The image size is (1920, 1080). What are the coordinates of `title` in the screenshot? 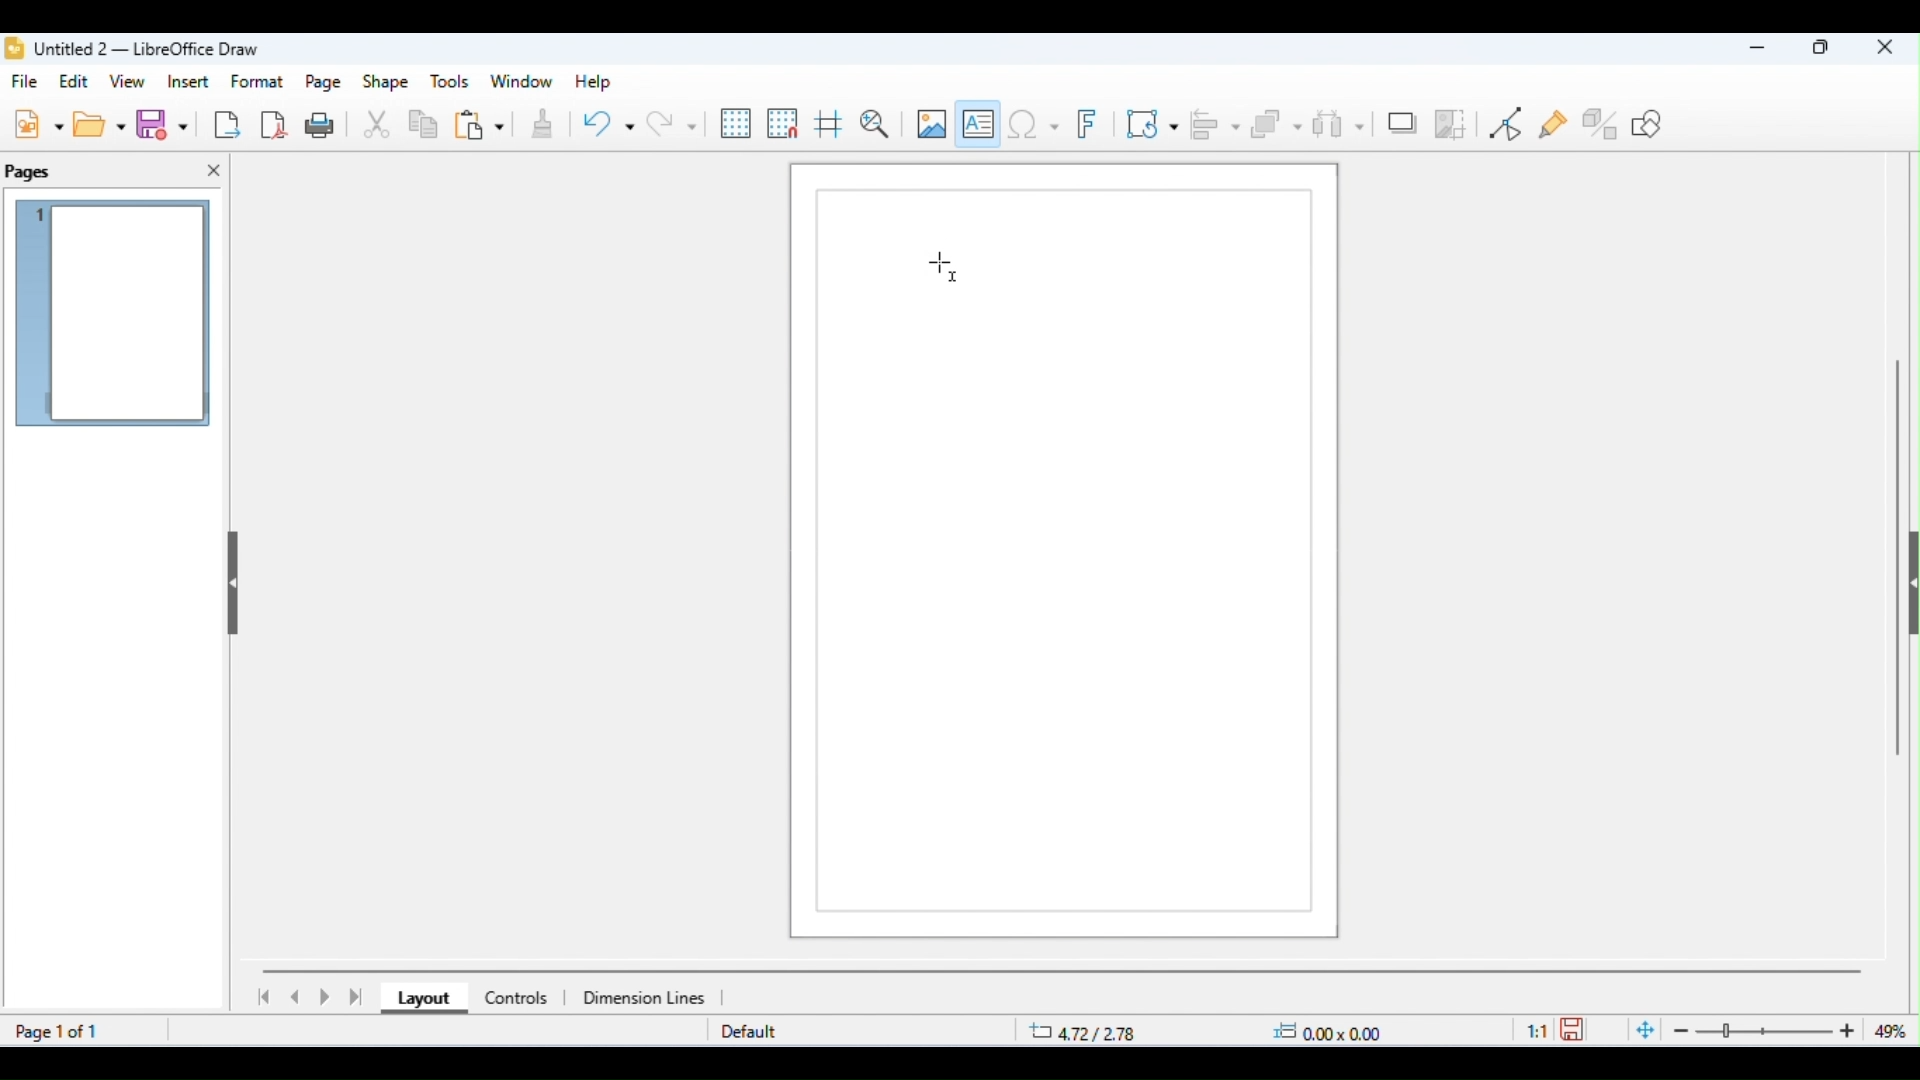 It's located at (133, 49).